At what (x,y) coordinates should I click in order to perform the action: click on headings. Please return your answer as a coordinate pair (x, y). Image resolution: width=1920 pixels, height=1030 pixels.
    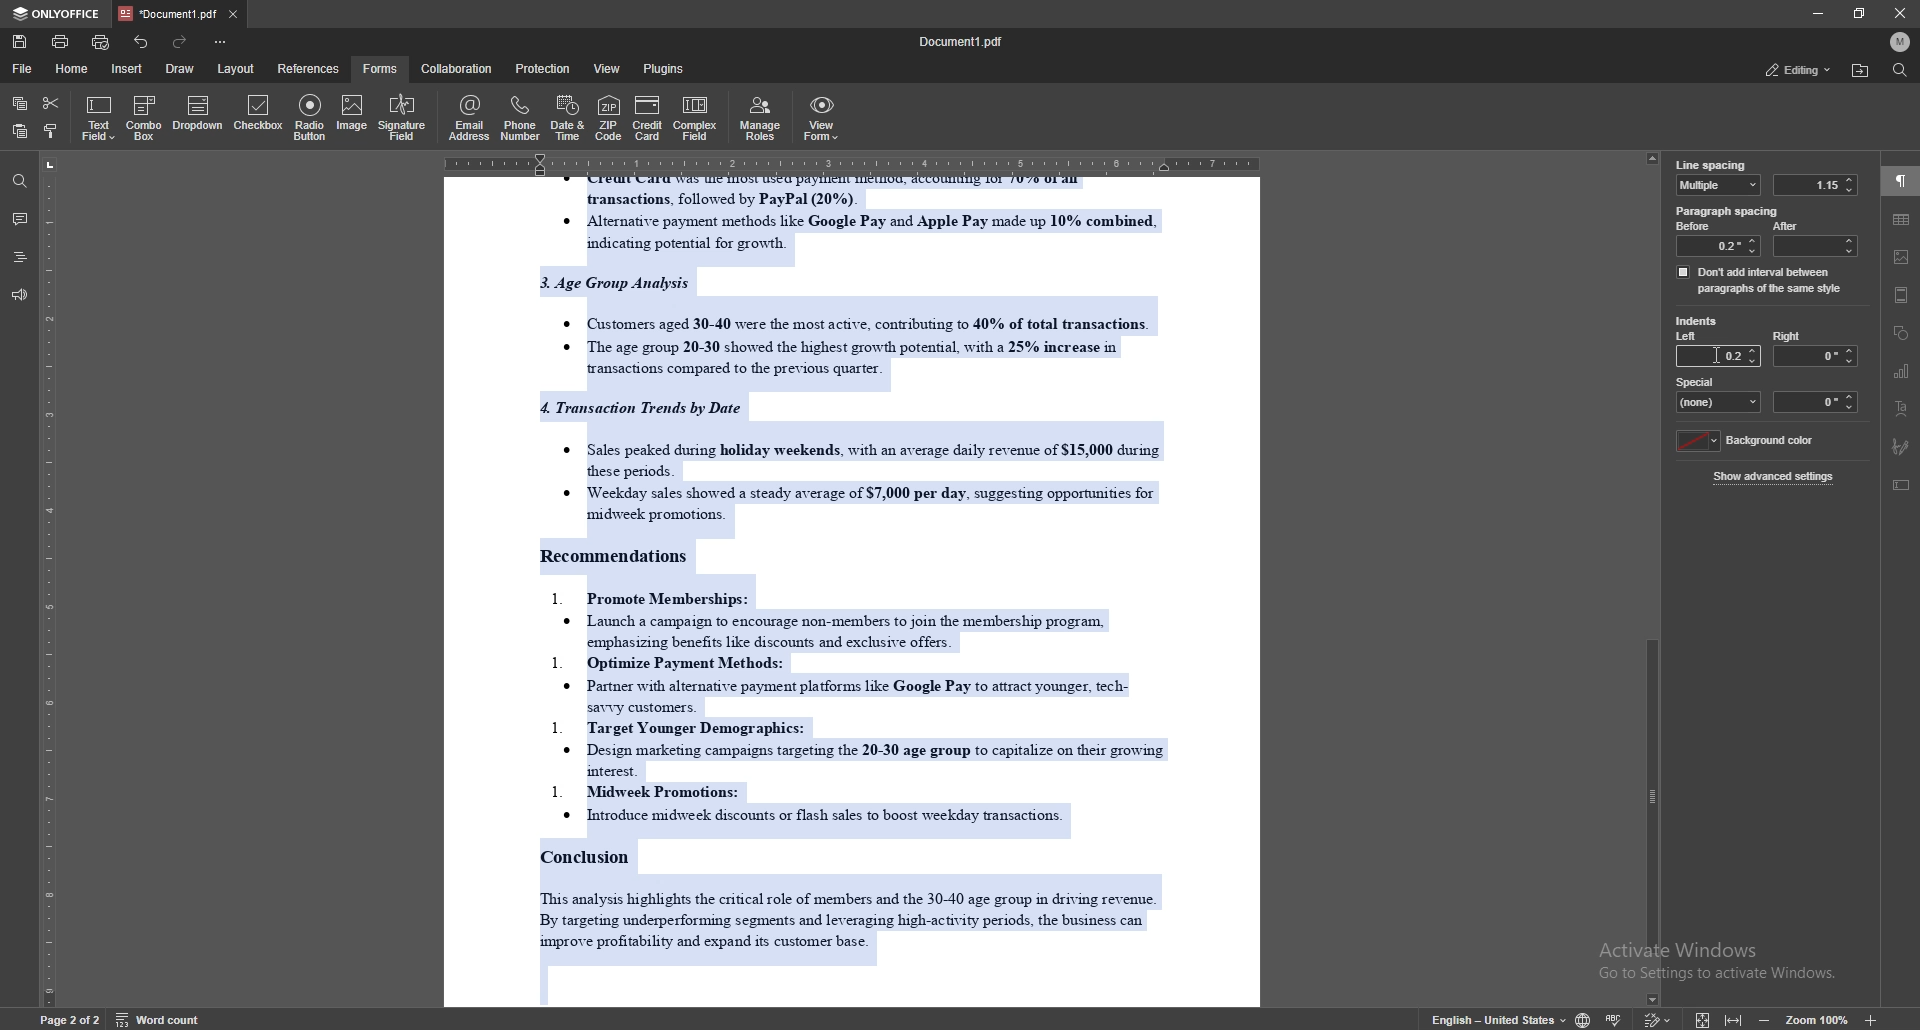
    Looking at the image, I should click on (20, 257).